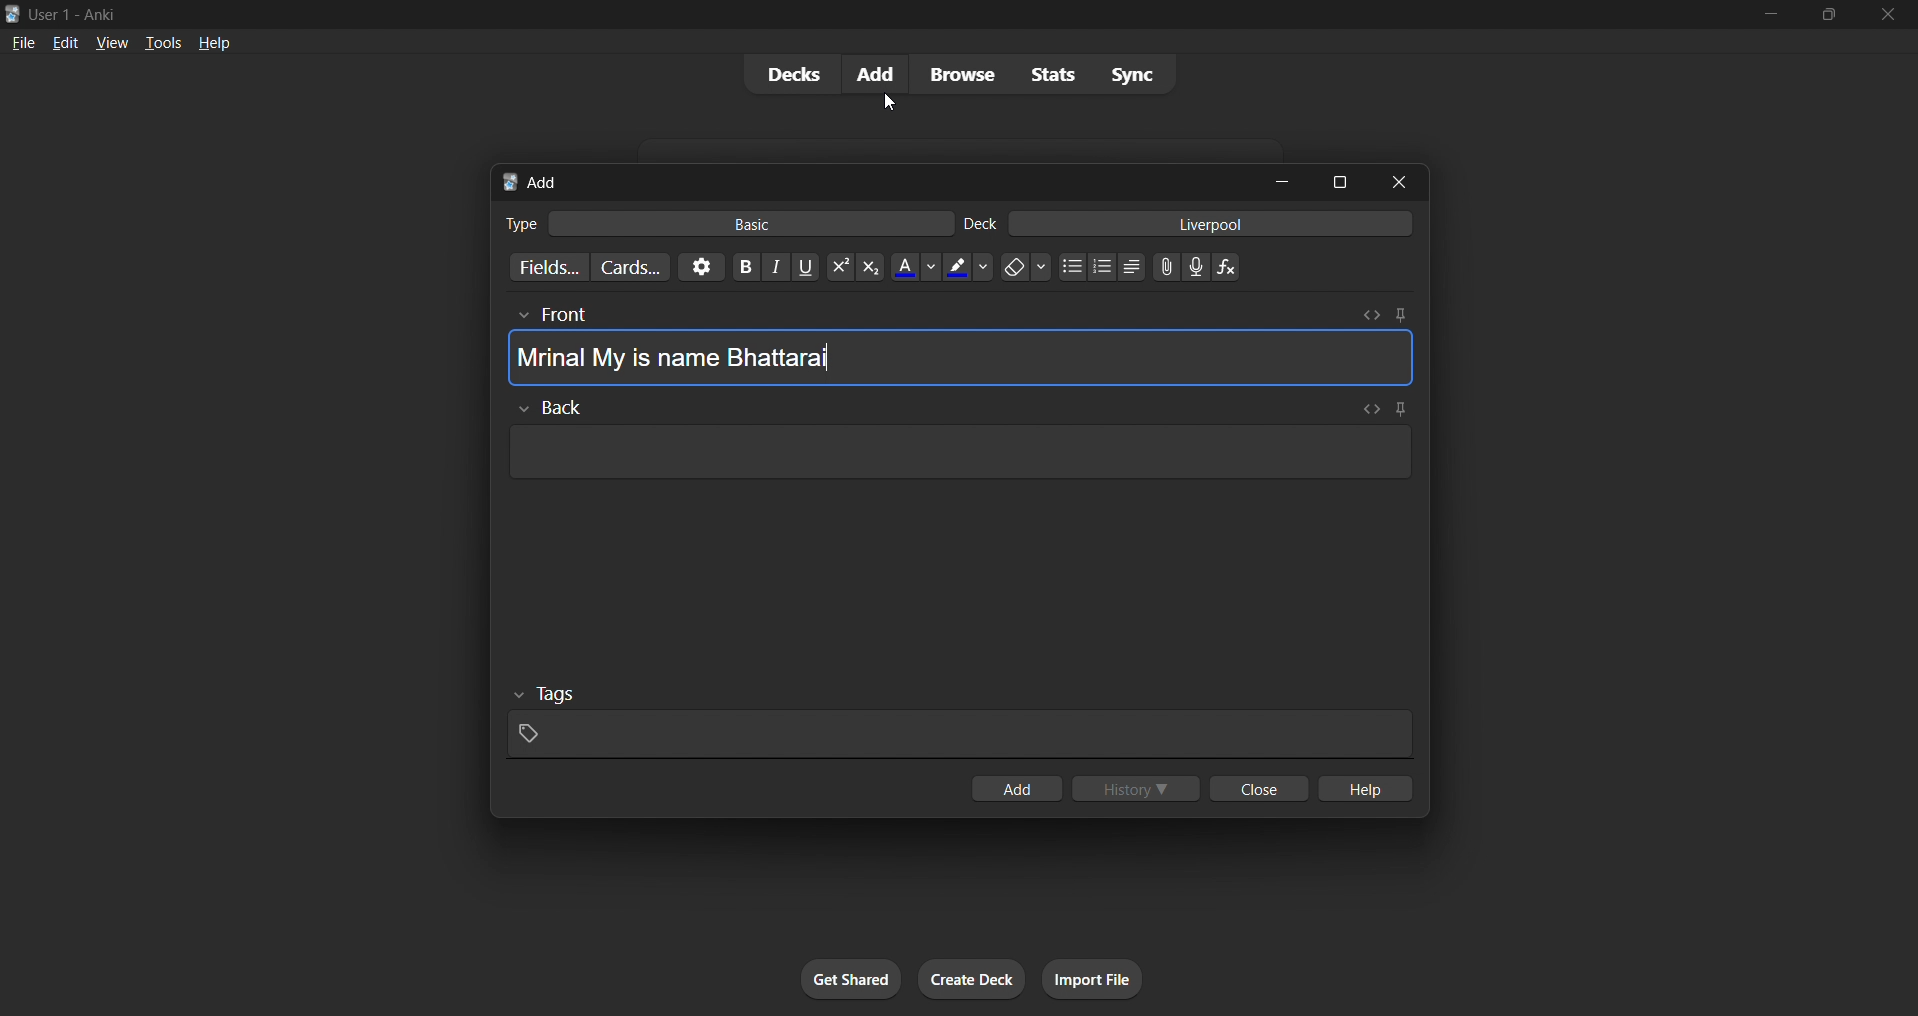 The image size is (1918, 1016). I want to click on basic card type input field, so click(726, 221).